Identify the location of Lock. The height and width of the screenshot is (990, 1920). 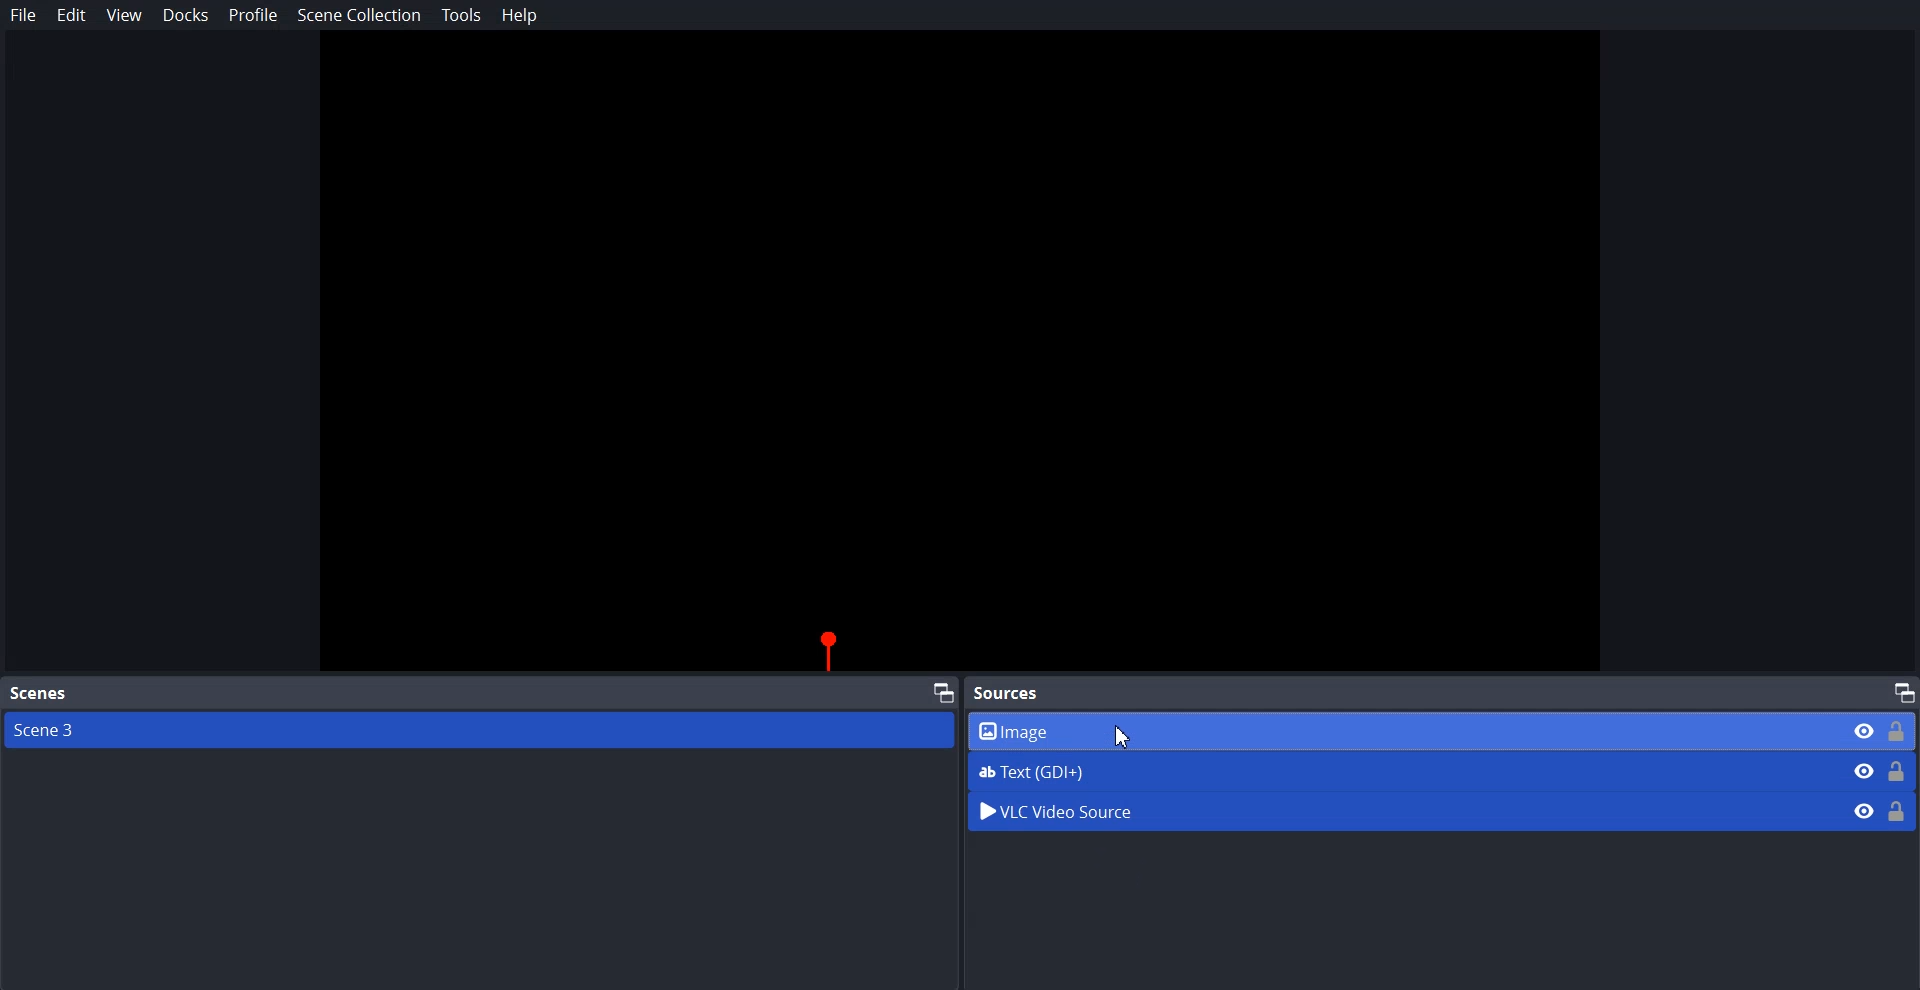
(1898, 810).